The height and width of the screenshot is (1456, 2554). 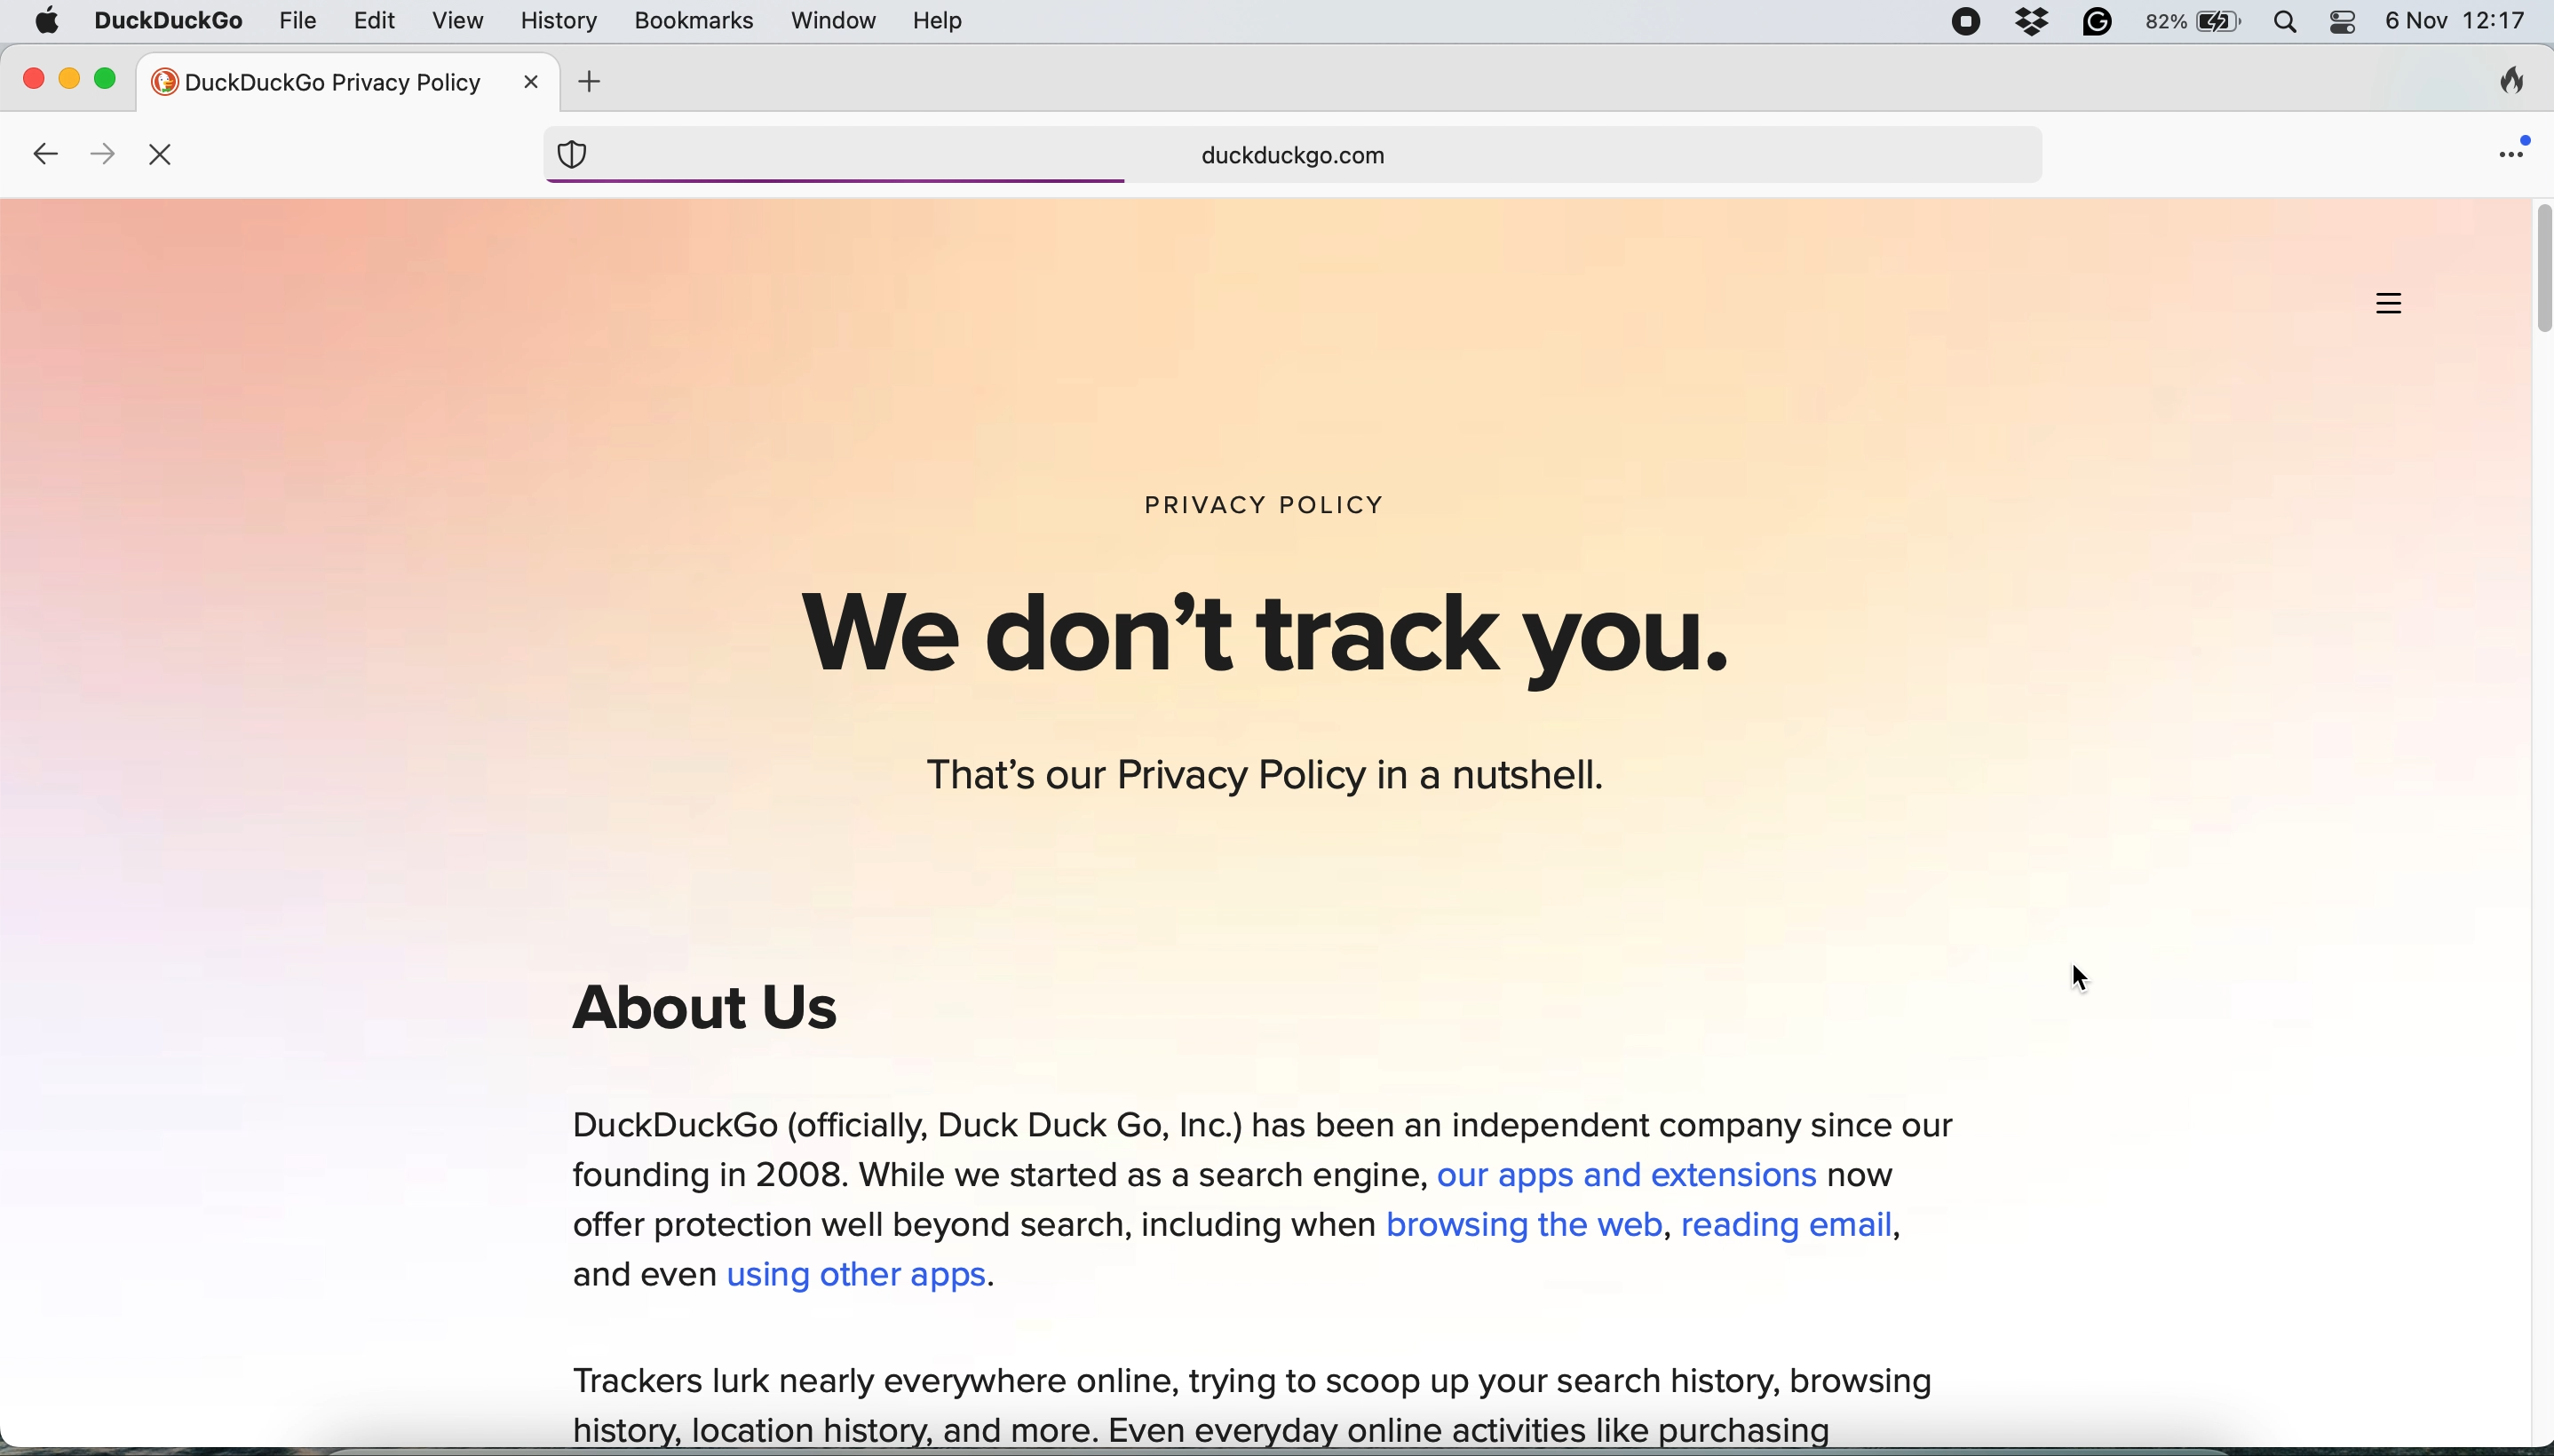 What do you see at coordinates (1254, 1406) in the screenshot?
I see `Trackers lurk nearly everywhere online, trying to scoop up your search history, browsing
history, location history, and more. Even everyday online activities like purchasing` at bounding box center [1254, 1406].